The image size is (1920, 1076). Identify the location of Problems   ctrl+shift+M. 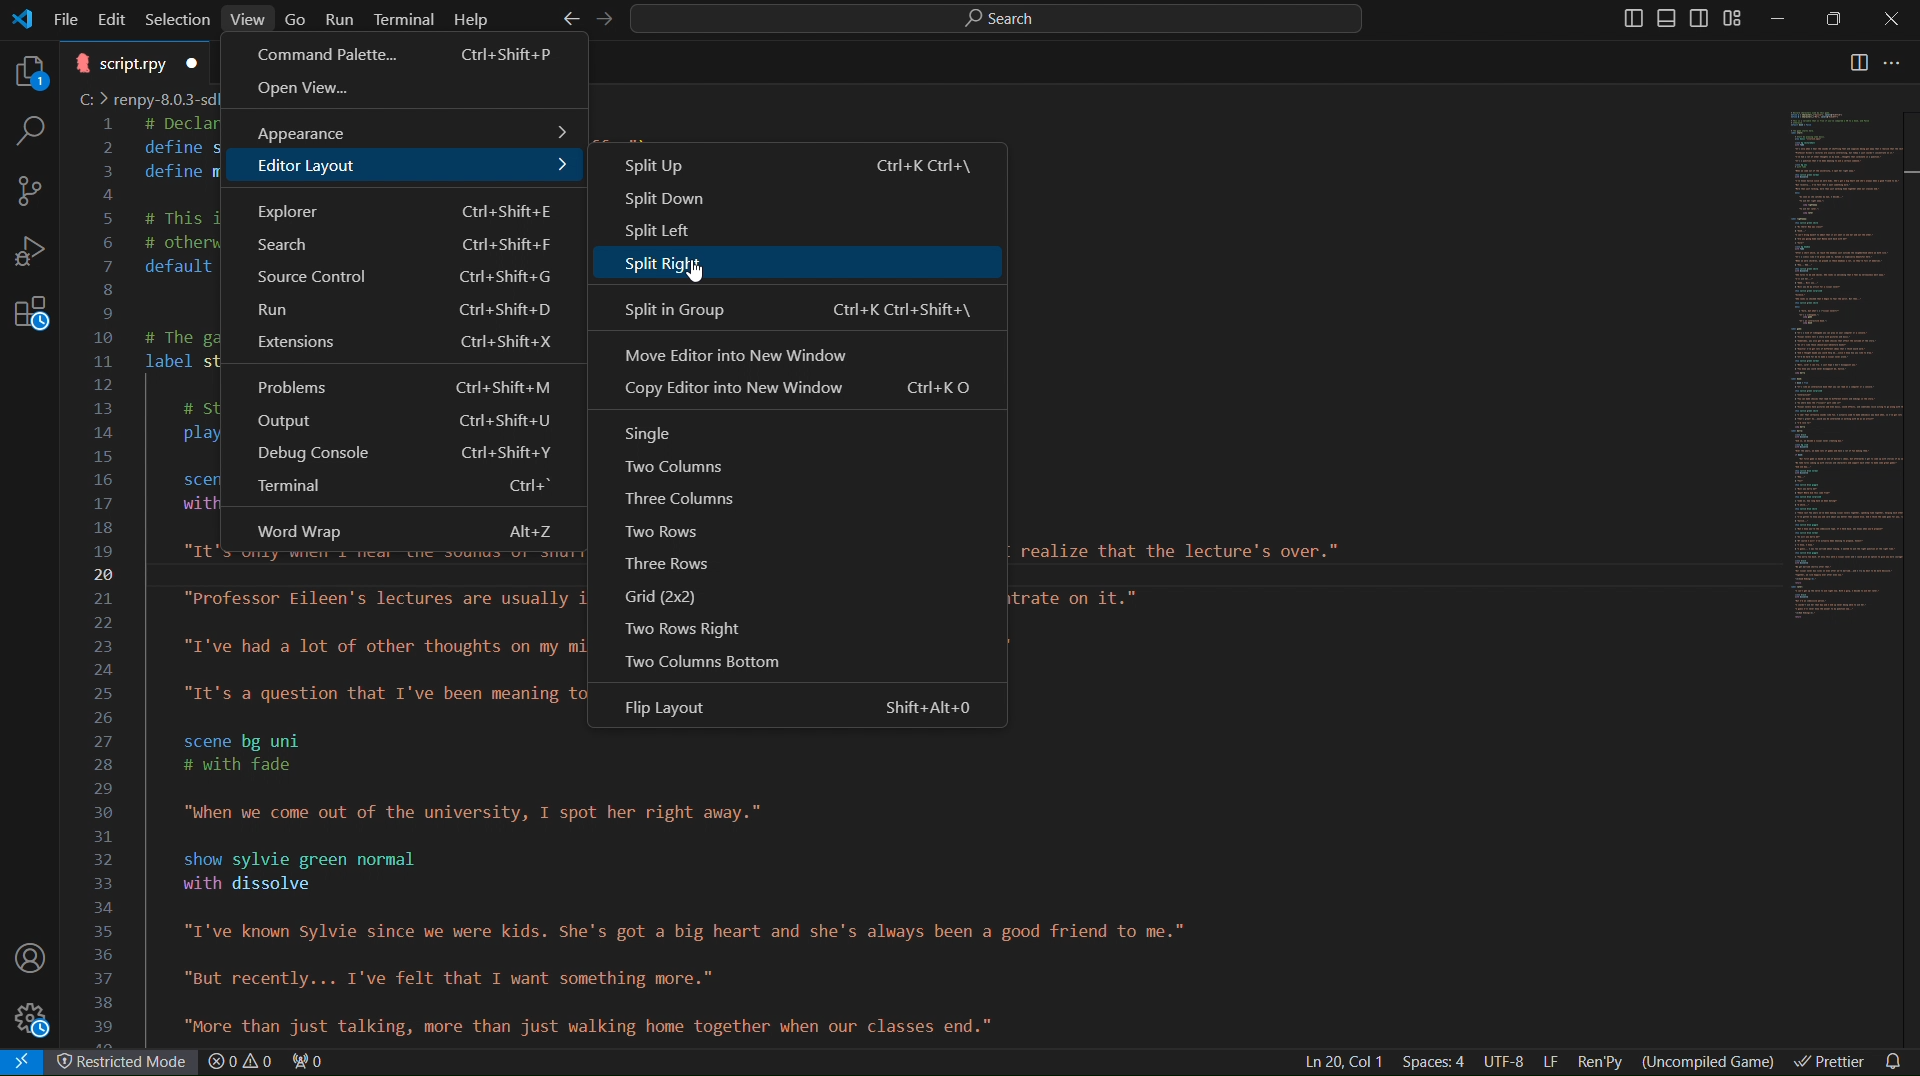
(404, 385).